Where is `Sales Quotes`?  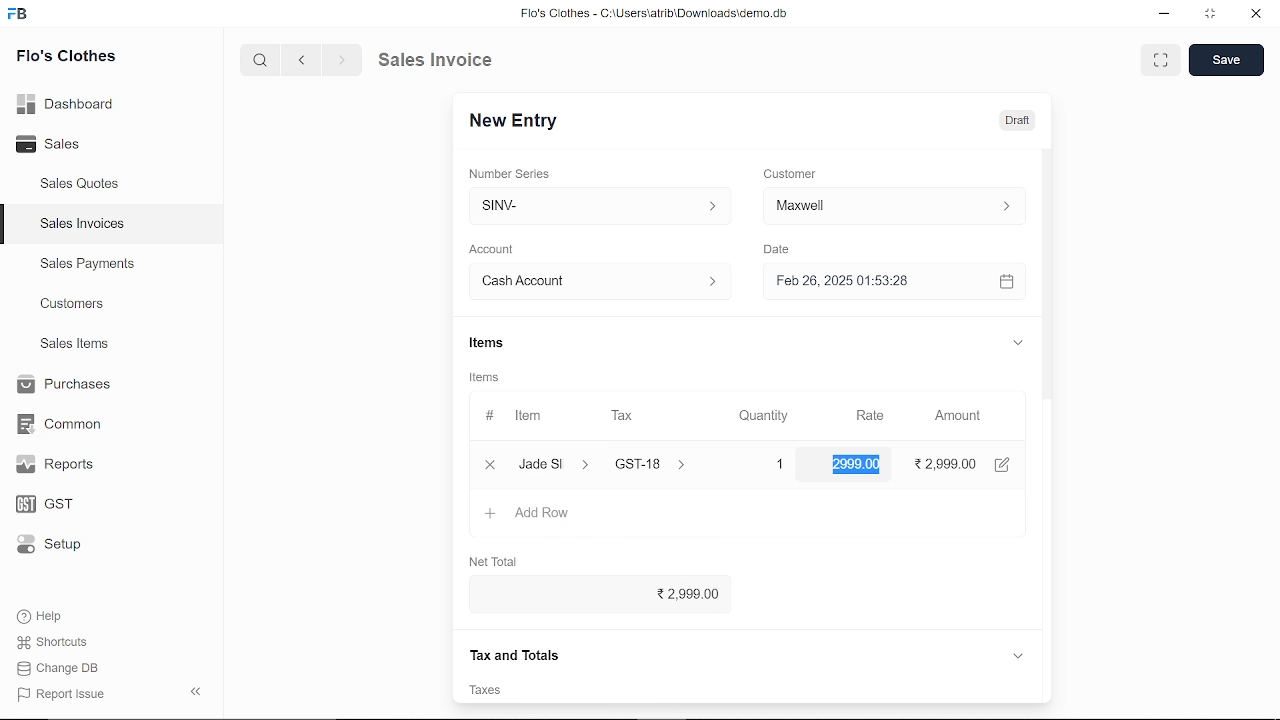
Sales Quotes is located at coordinates (82, 185).